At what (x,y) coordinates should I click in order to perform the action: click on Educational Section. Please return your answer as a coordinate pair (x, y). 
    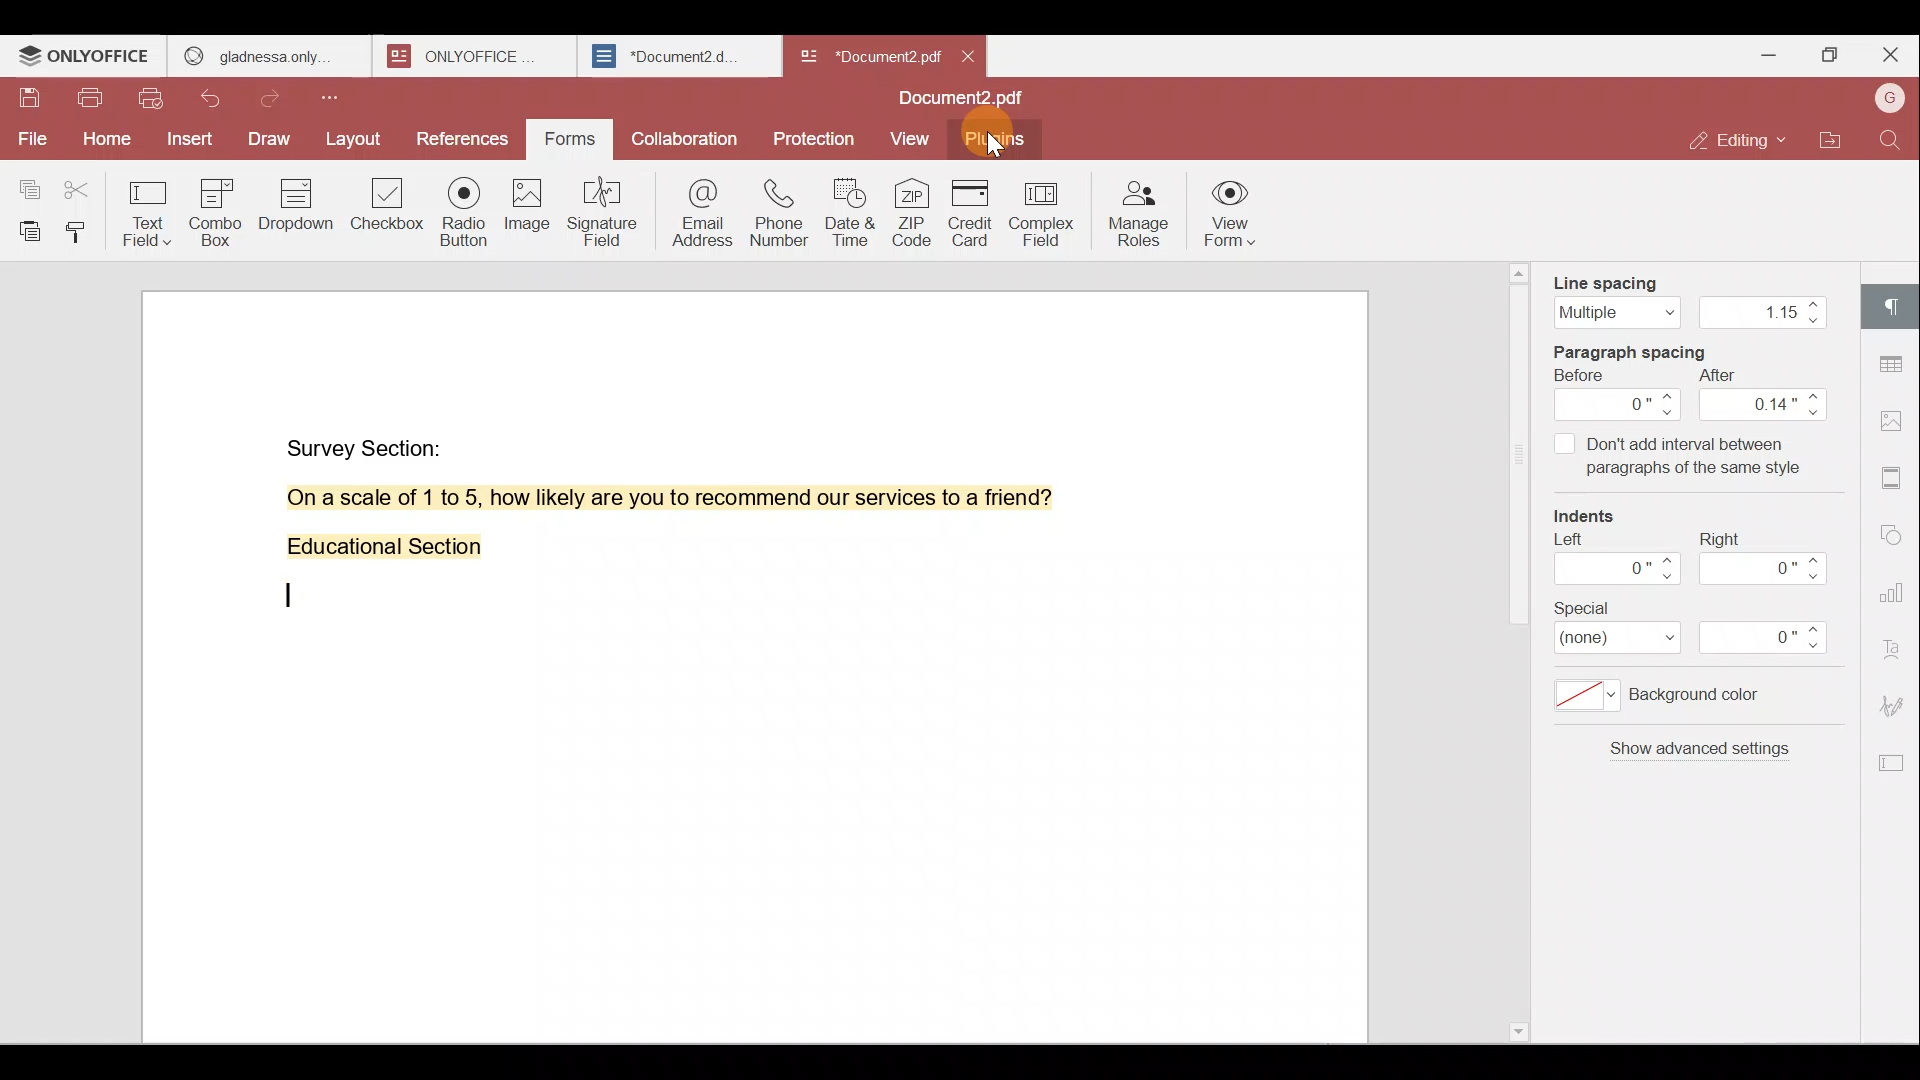
    Looking at the image, I should click on (376, 551).